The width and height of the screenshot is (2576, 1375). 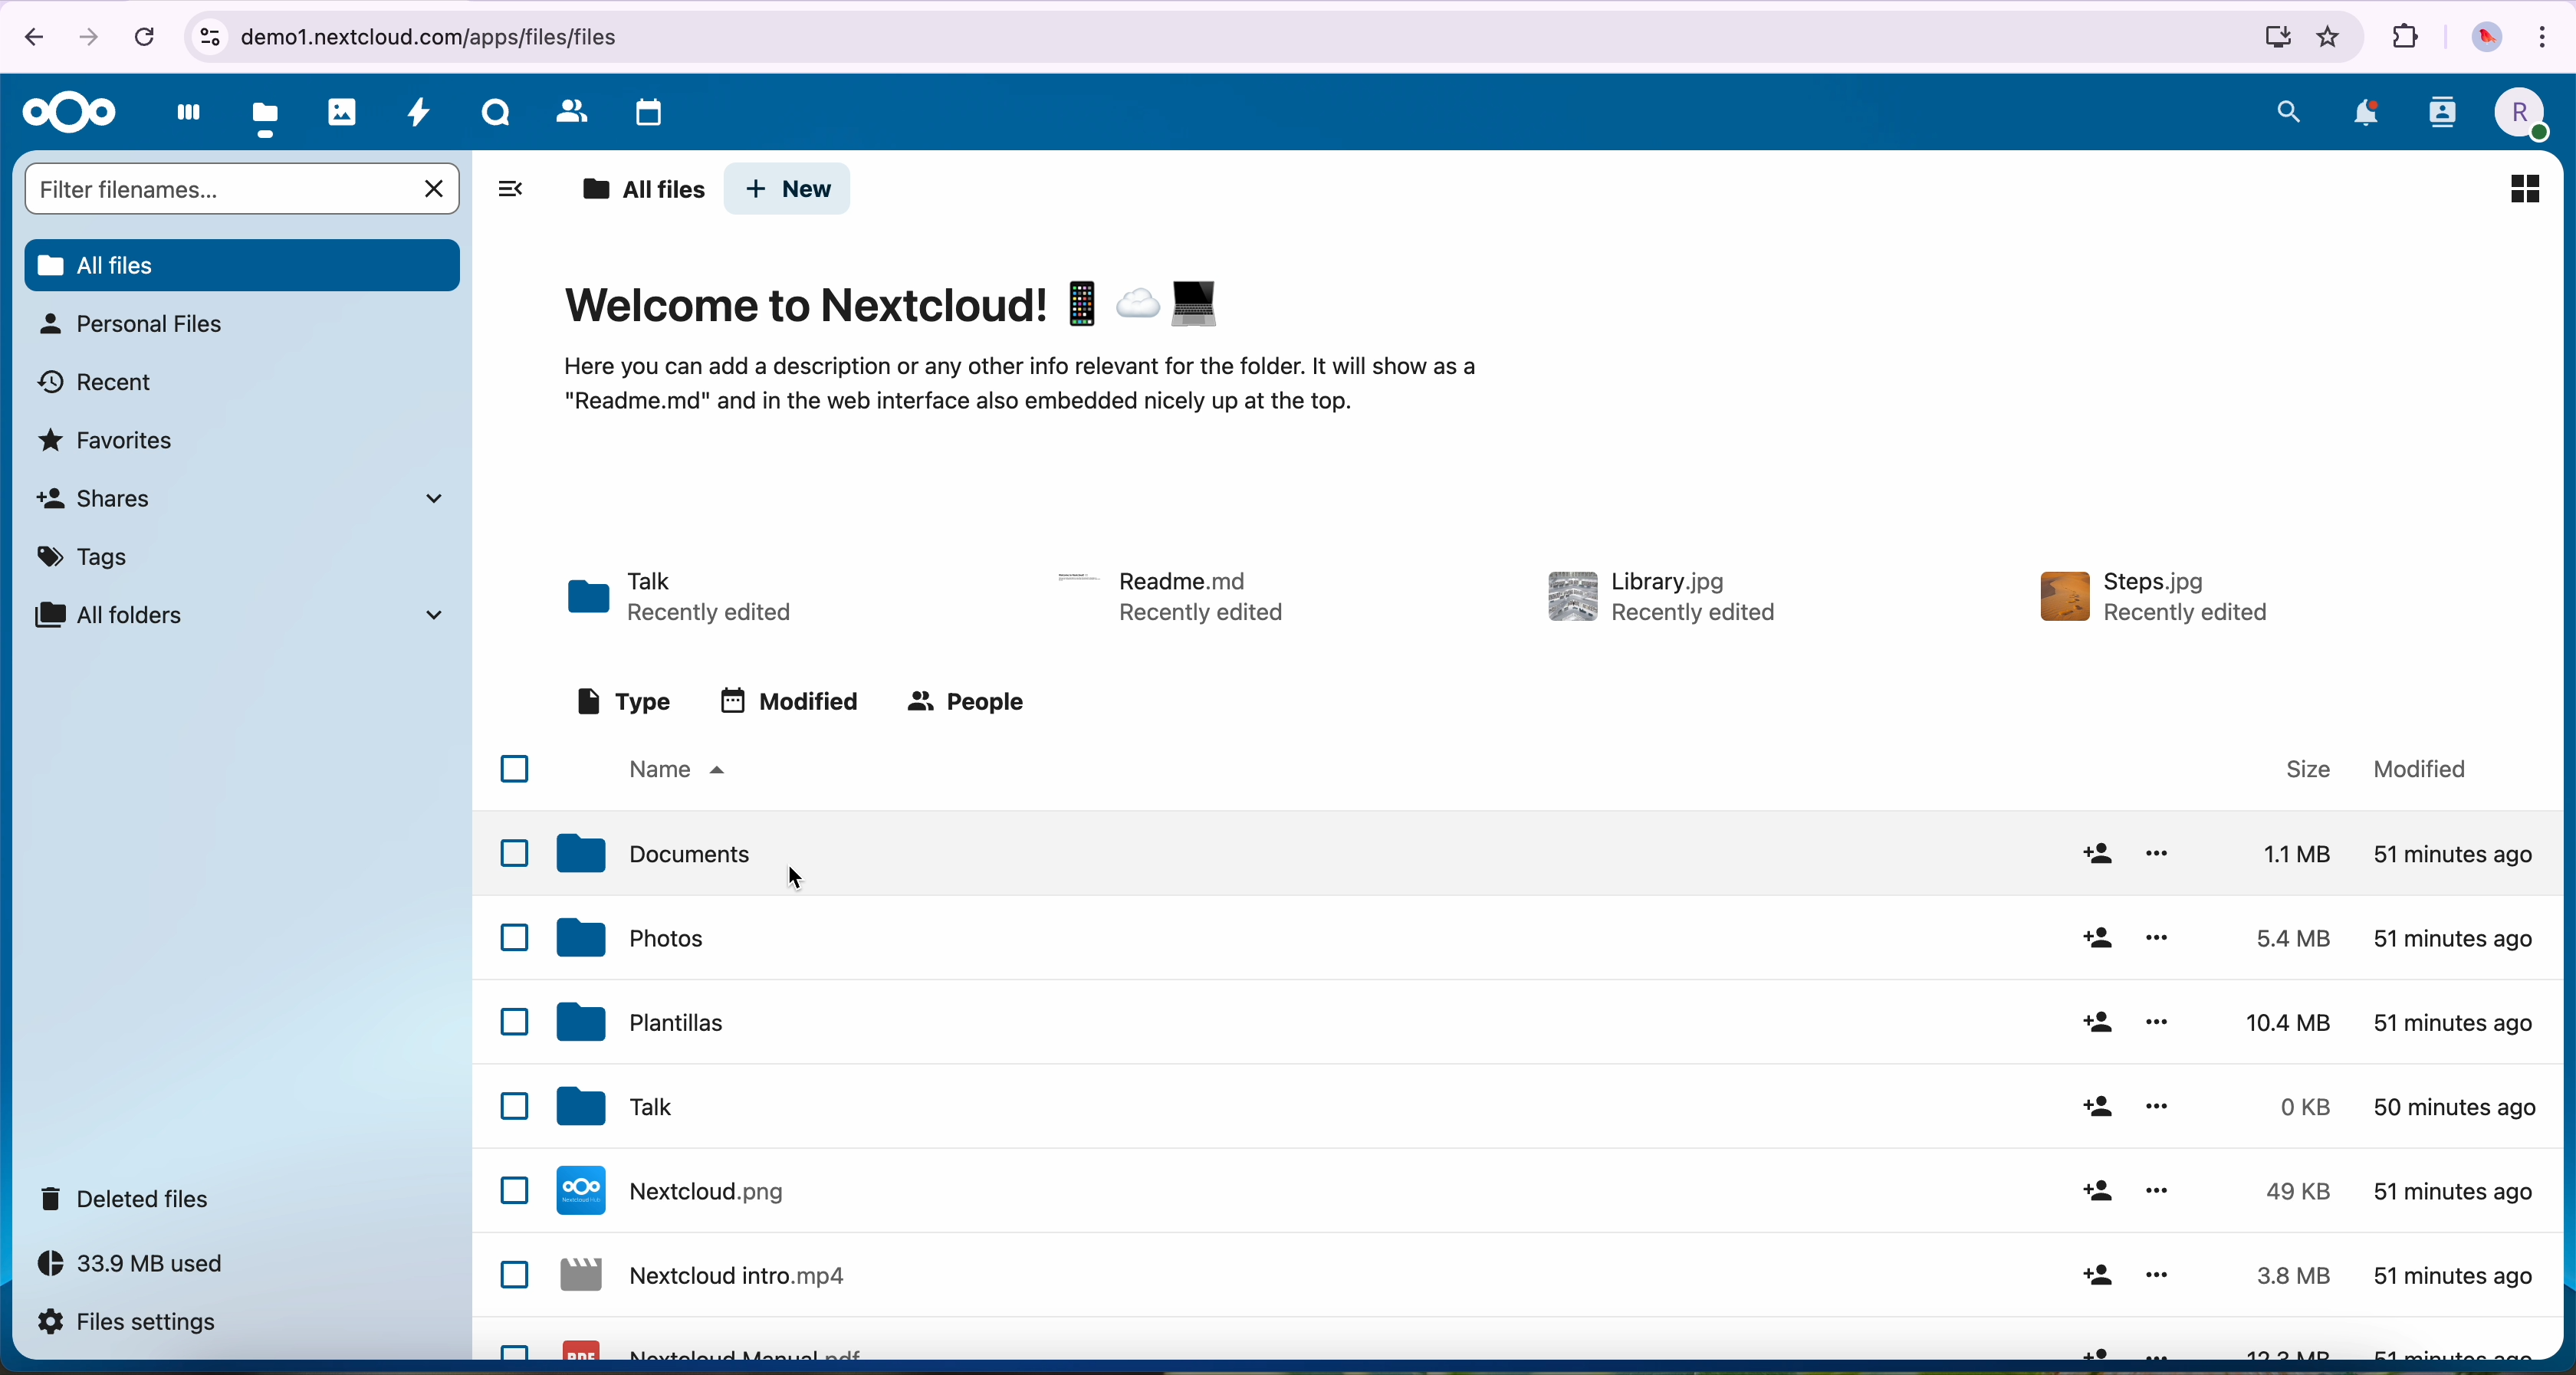 What do you see at coordinates (515, 769) in the screenshot?
I see `checkbox` at bounding box center [515, 769].